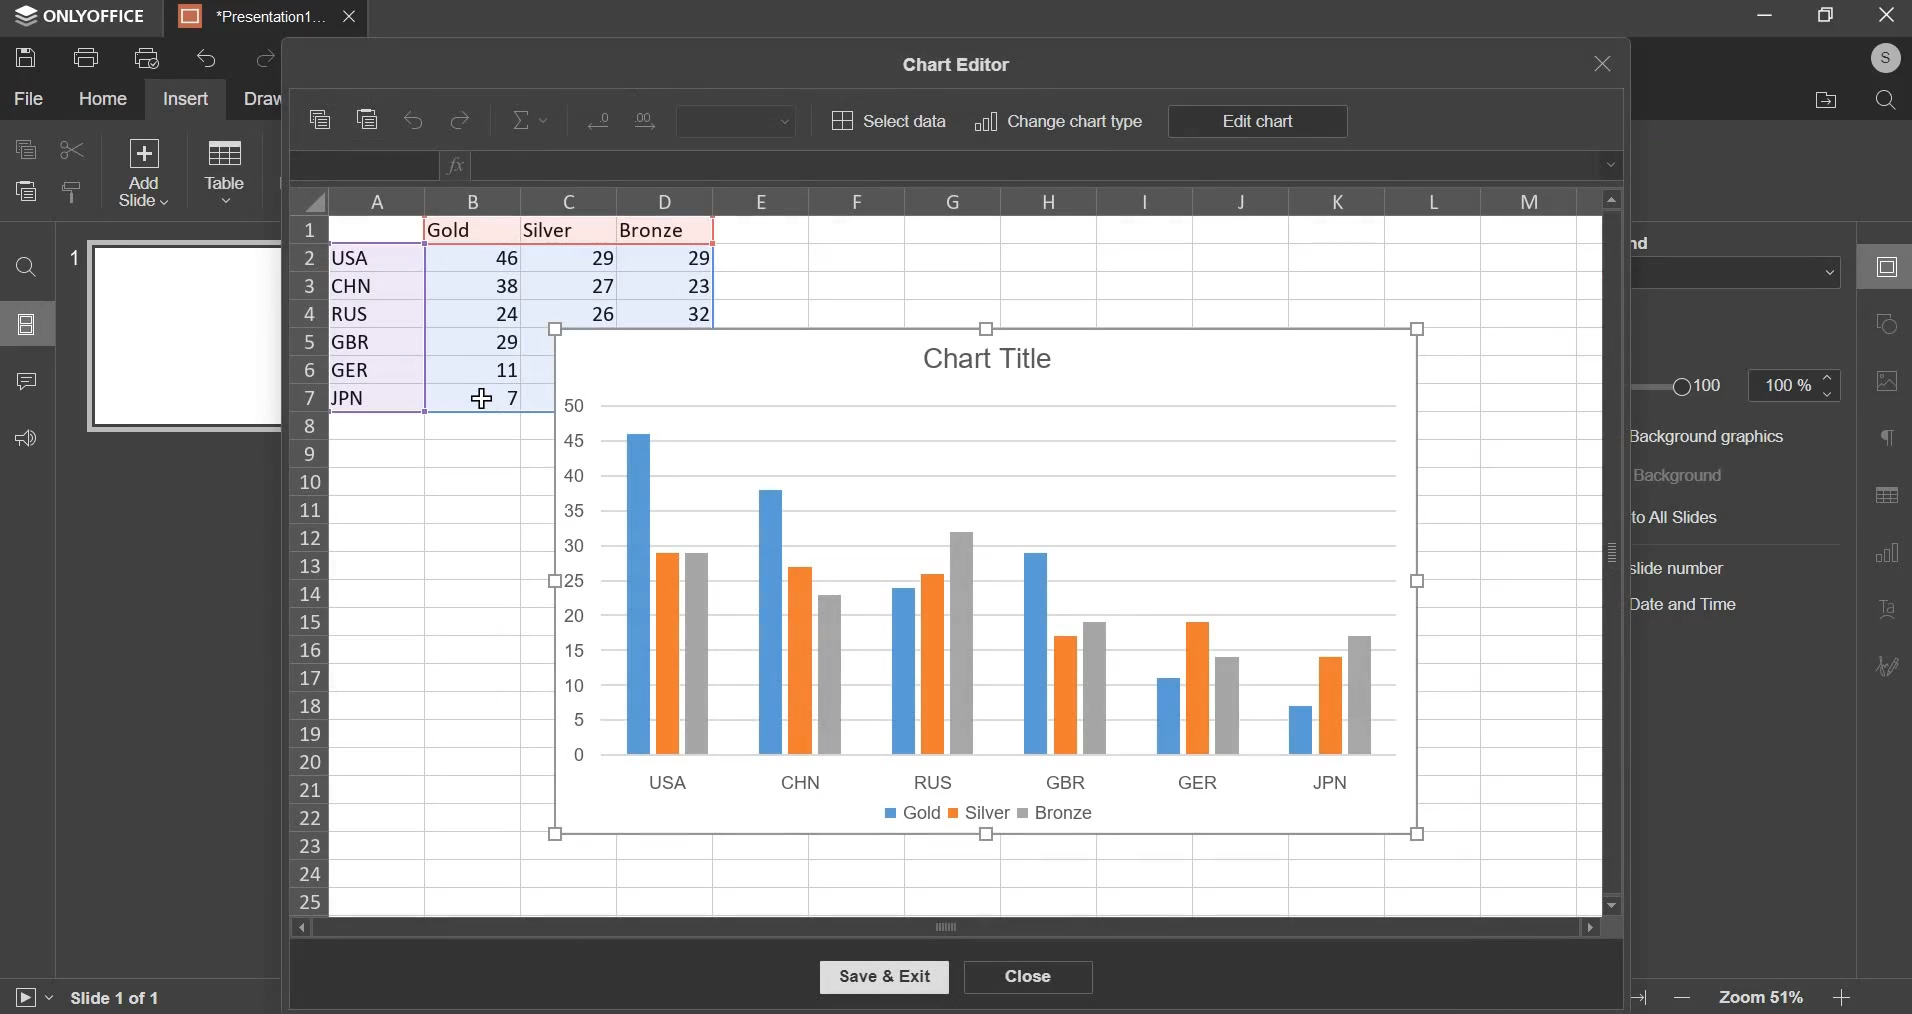  Describe the element at coordinates (986, 616) in the screenshot. I see `chart` at that location.